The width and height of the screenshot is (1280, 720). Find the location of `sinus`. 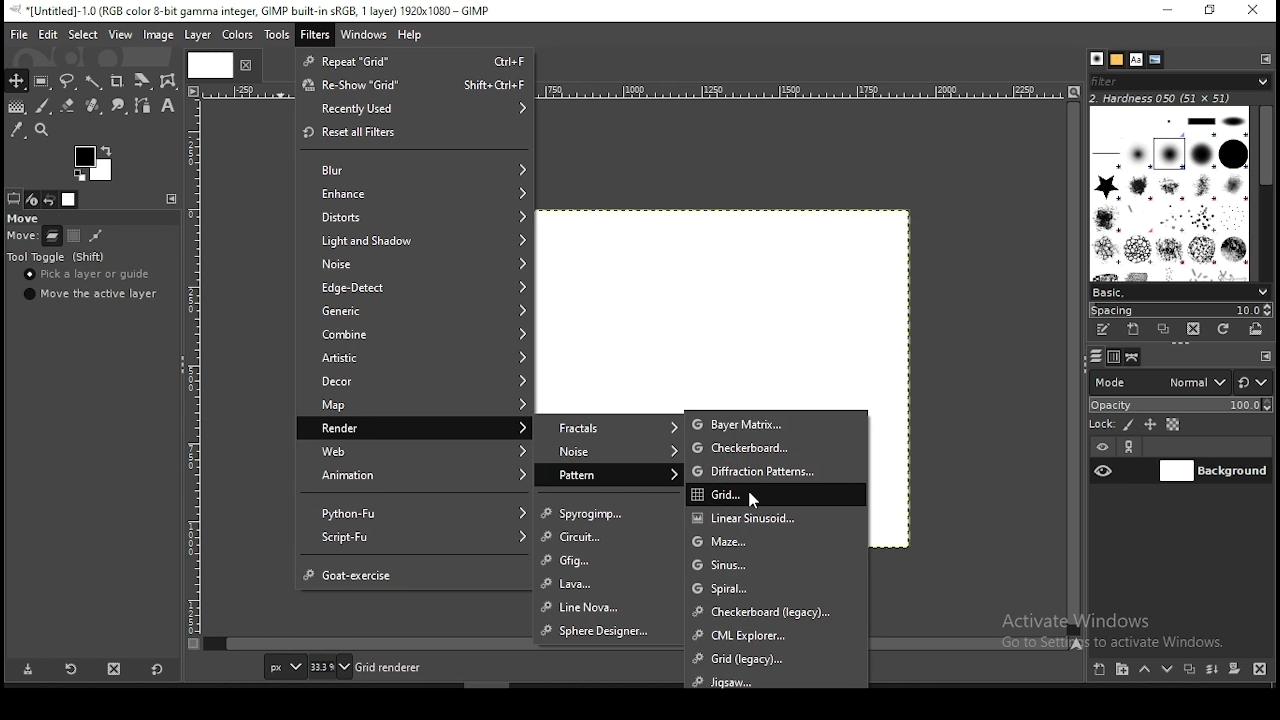

sinus is located at coordinates (777, 565).